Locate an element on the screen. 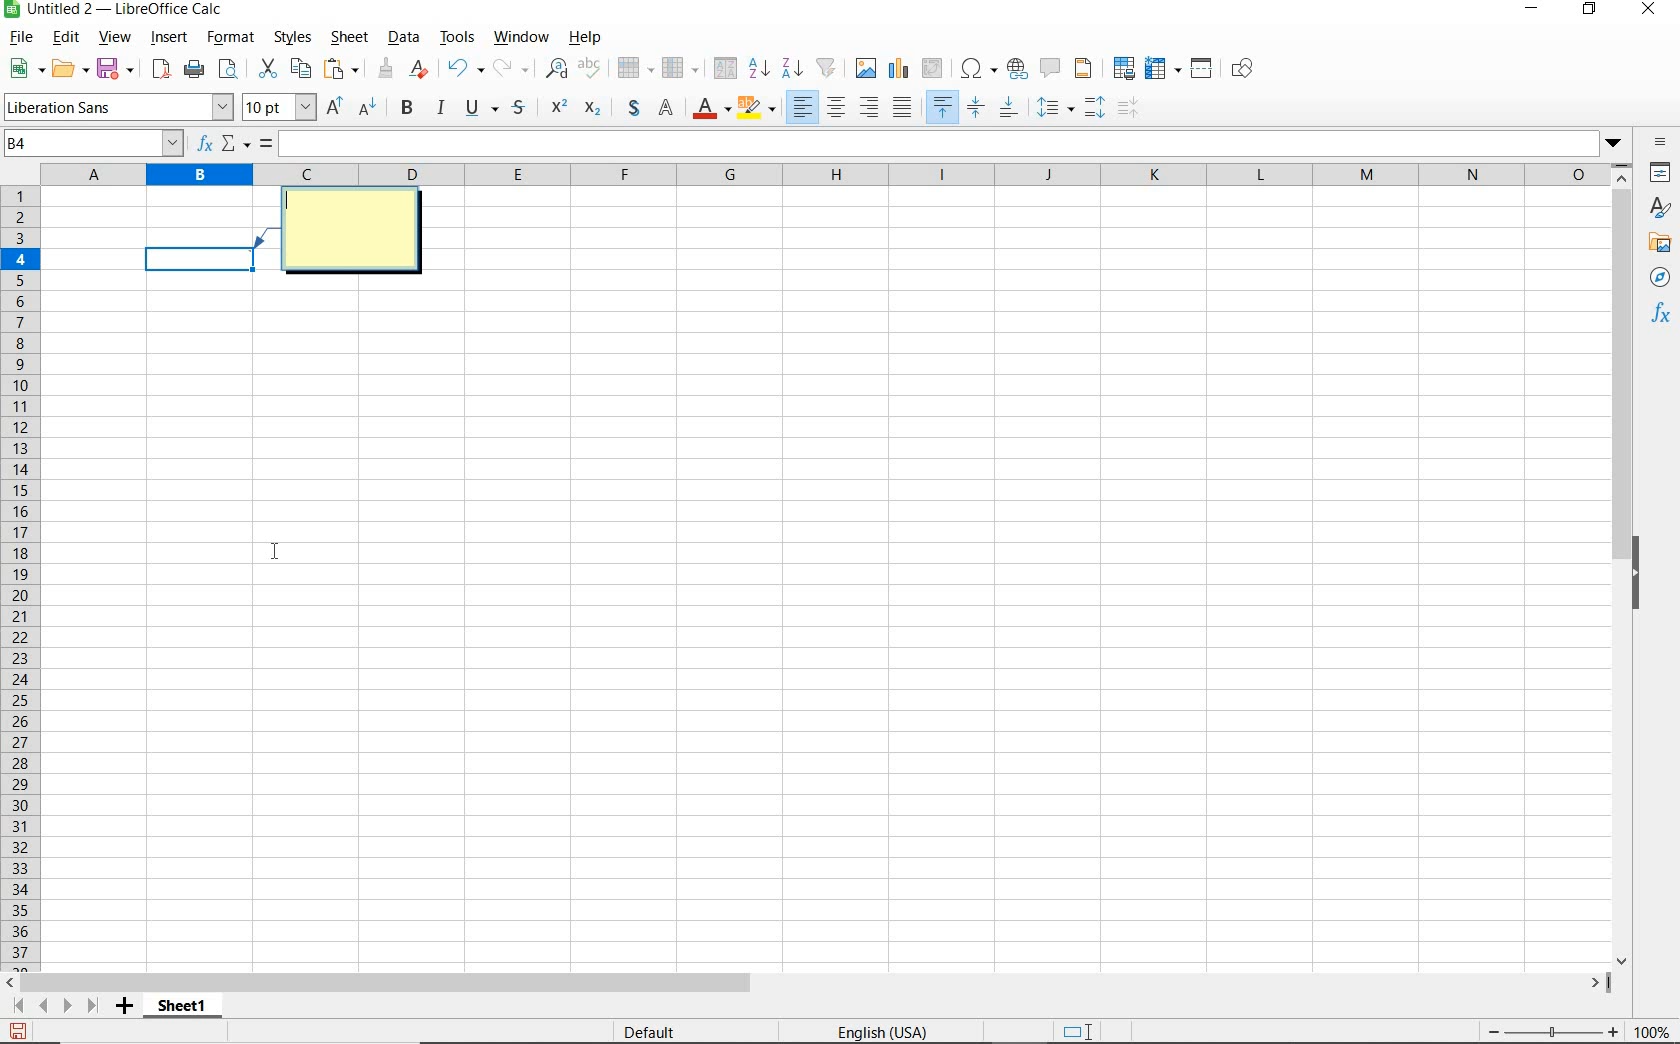 This screenshot has height=1044, width=1680. file name is located at coordinates (120, 11).